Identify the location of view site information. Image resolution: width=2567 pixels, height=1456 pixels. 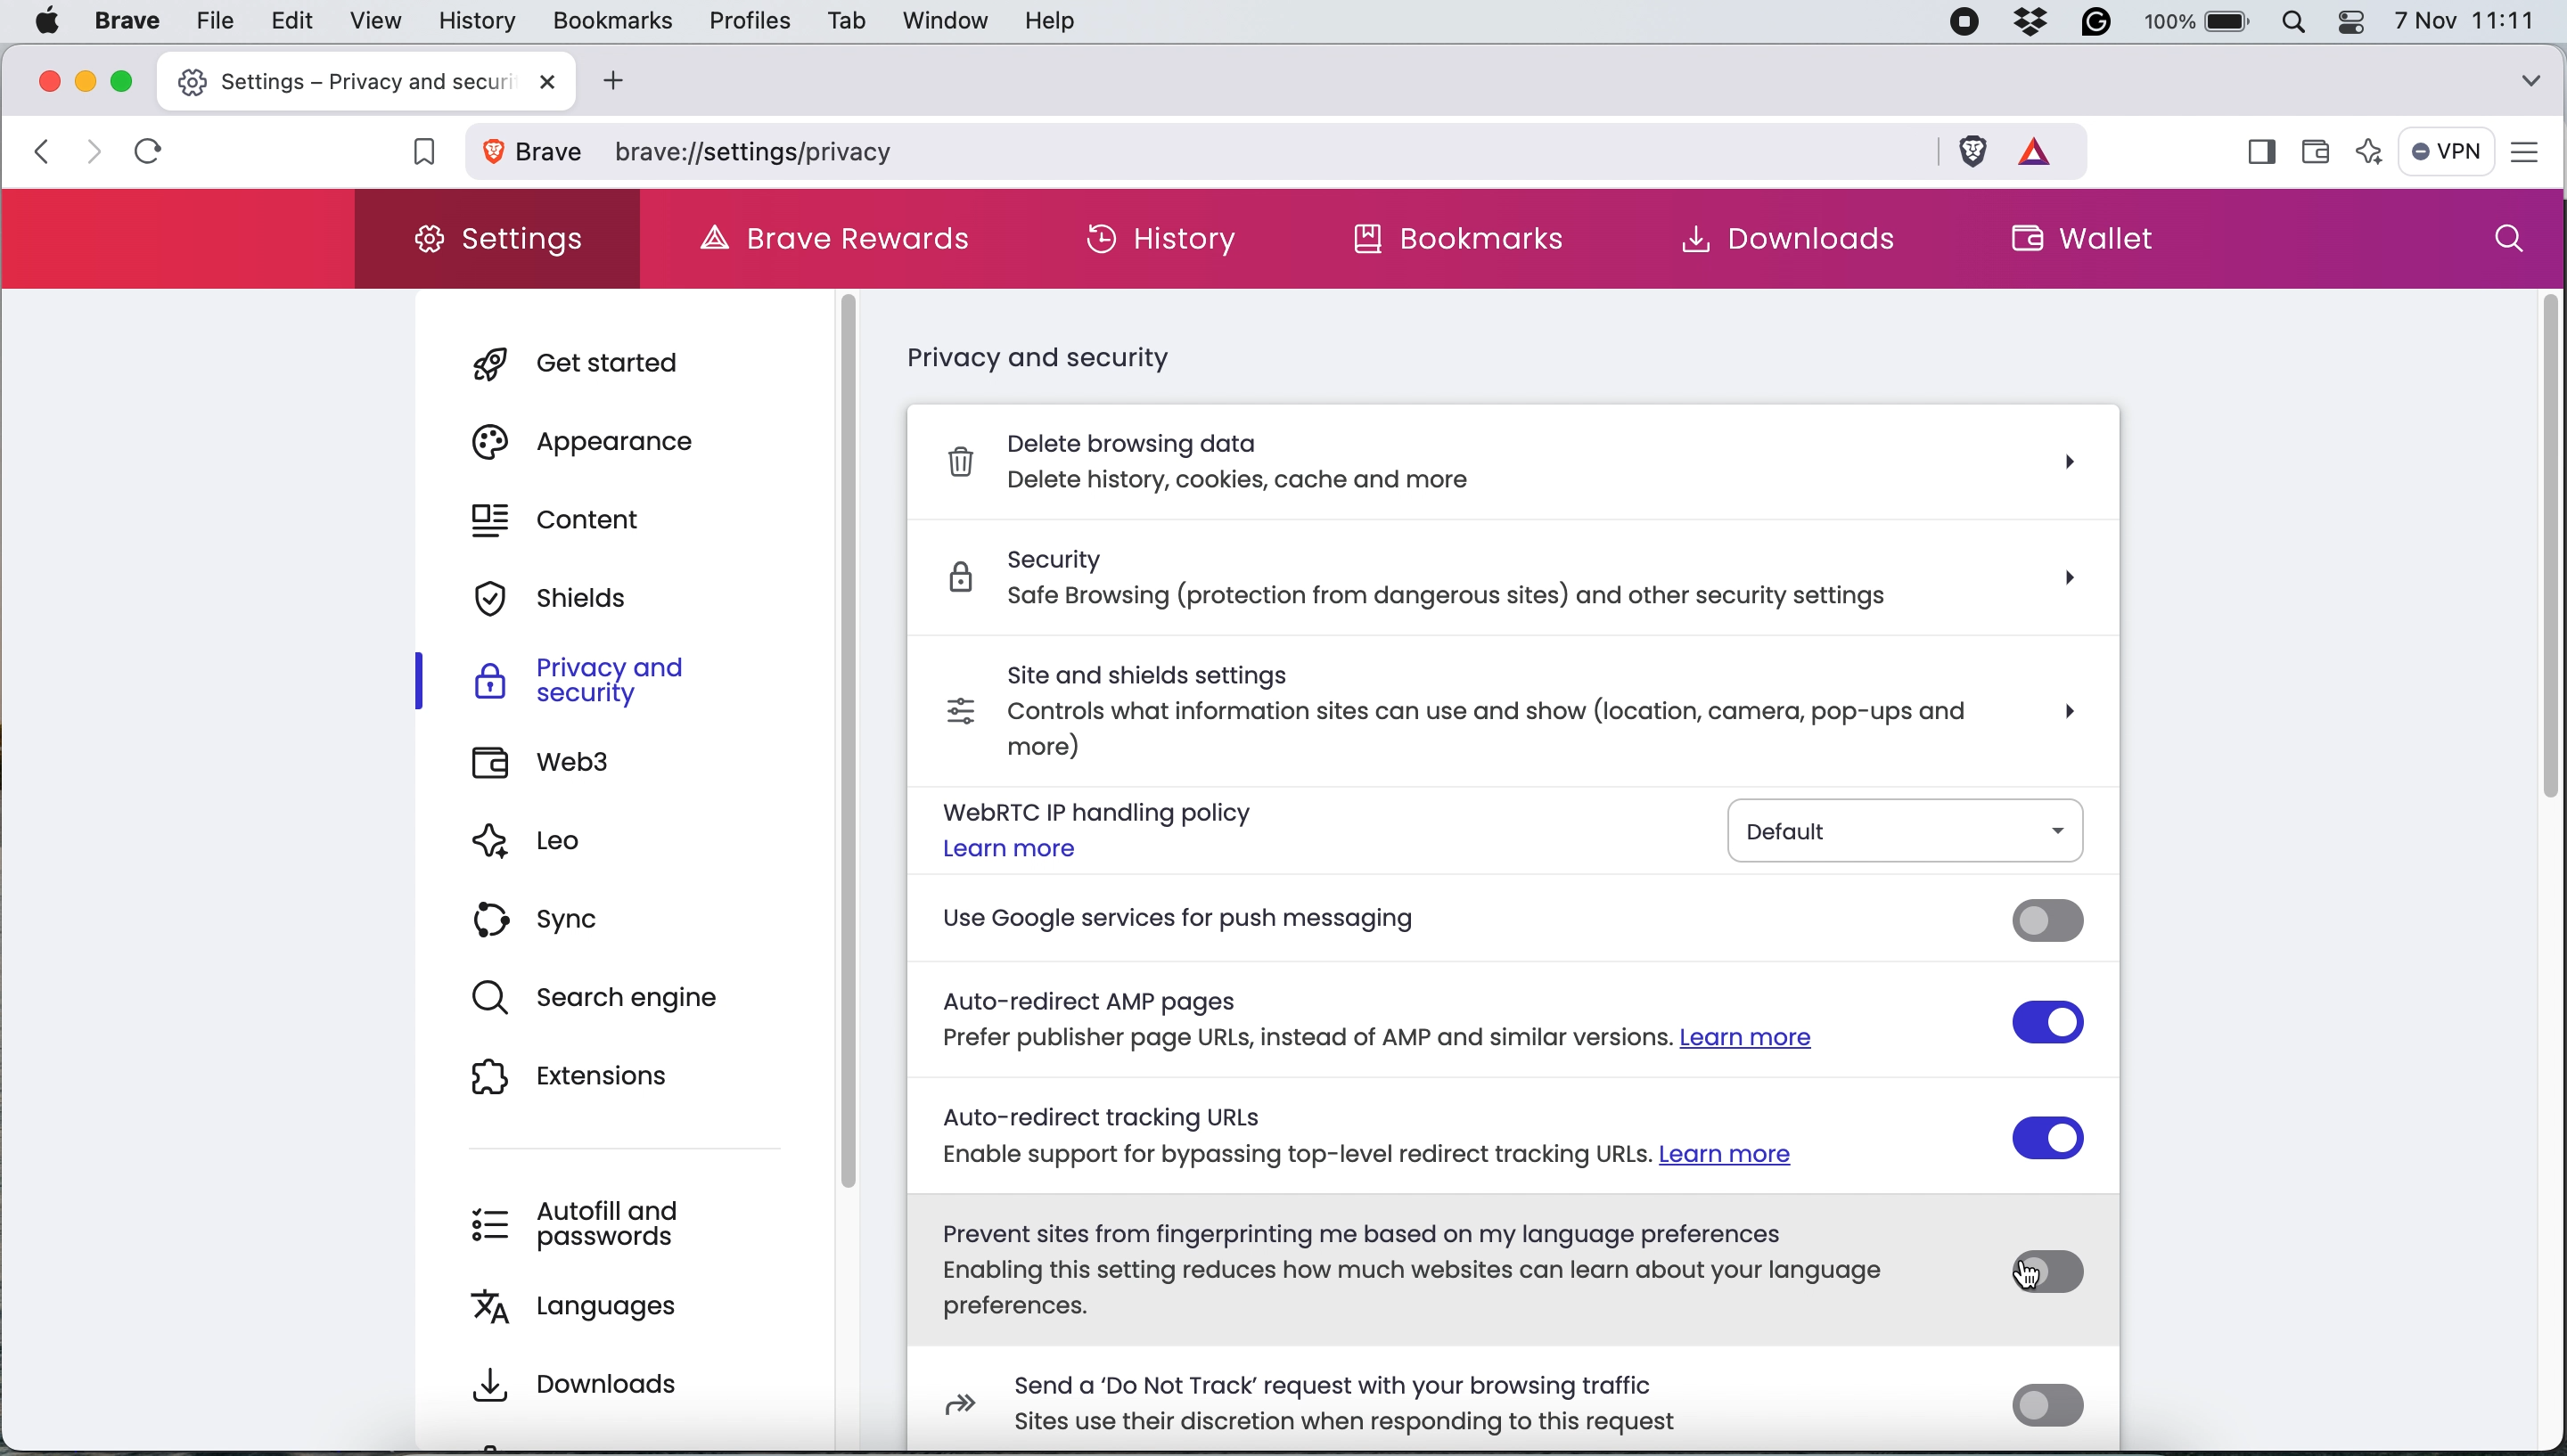
(538, 154).